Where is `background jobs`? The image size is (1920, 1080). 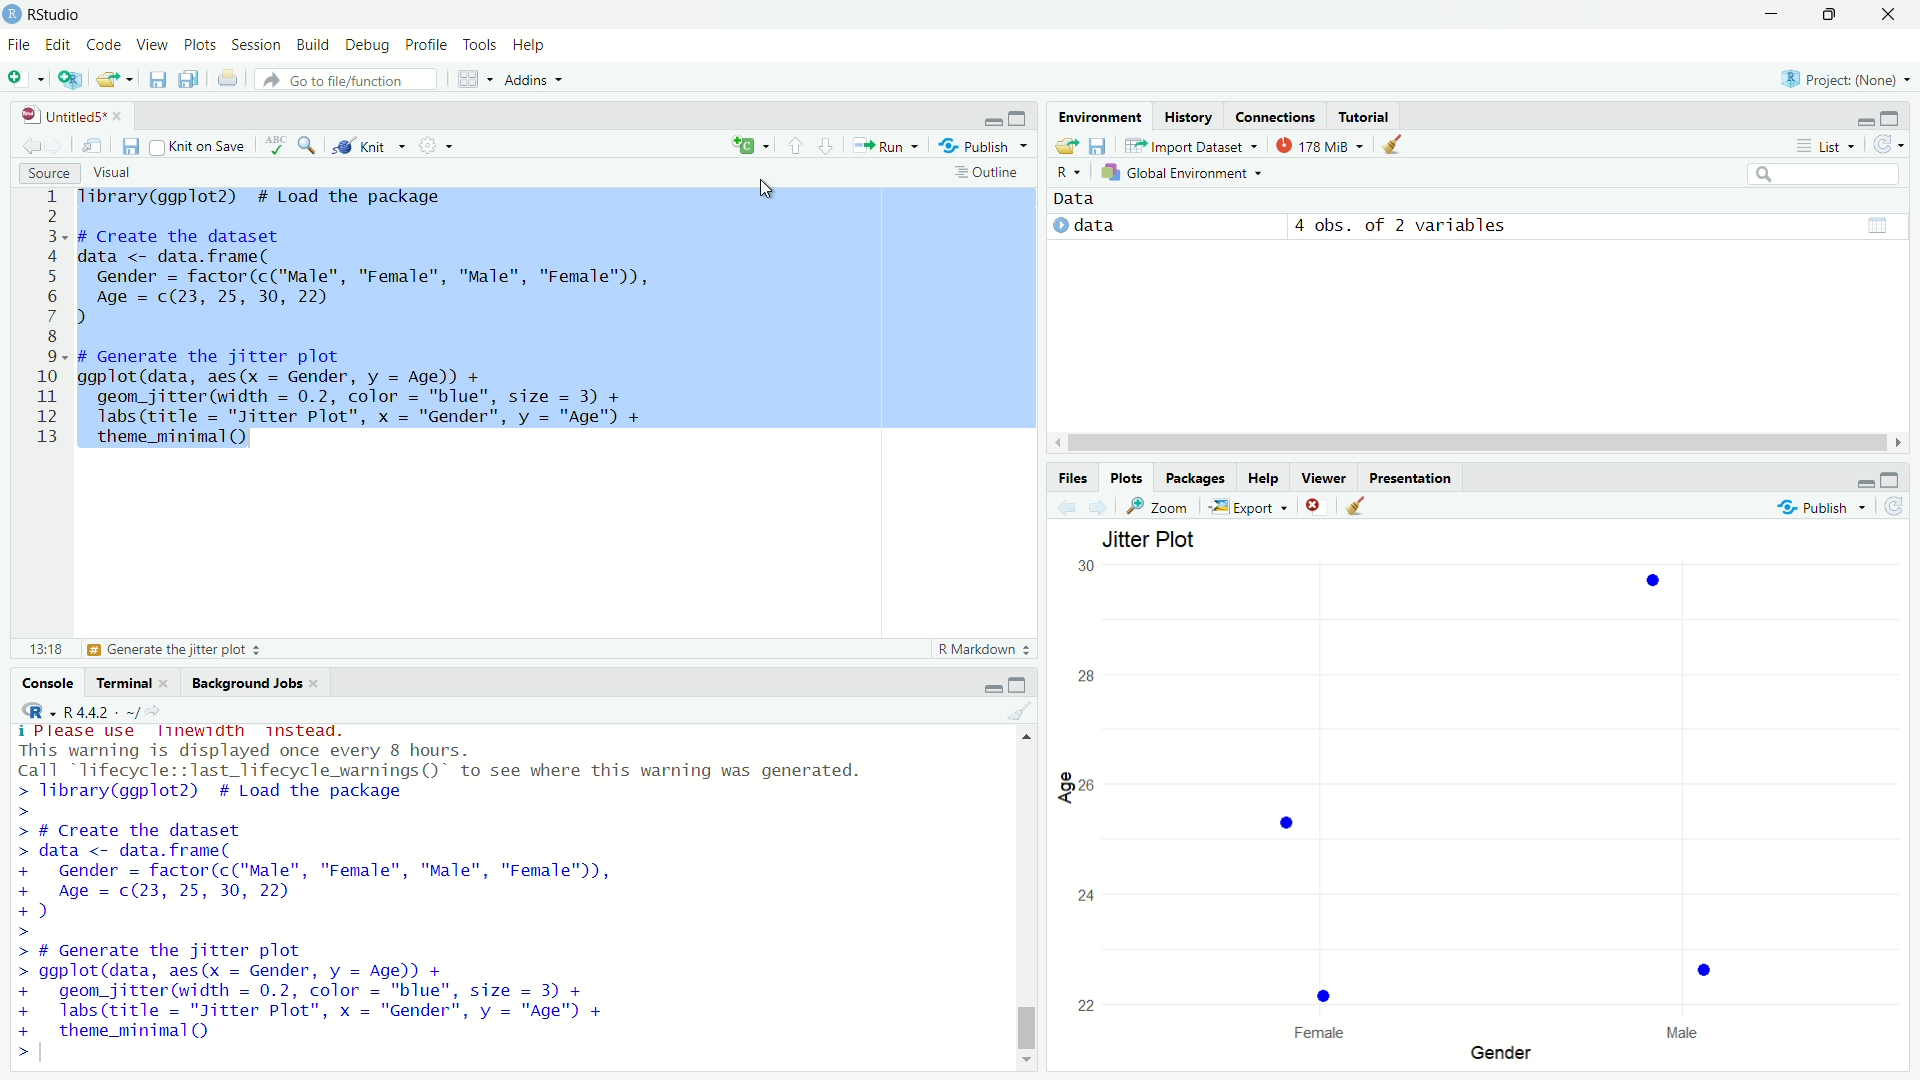 background jobs is located at coordinates (248, 680).